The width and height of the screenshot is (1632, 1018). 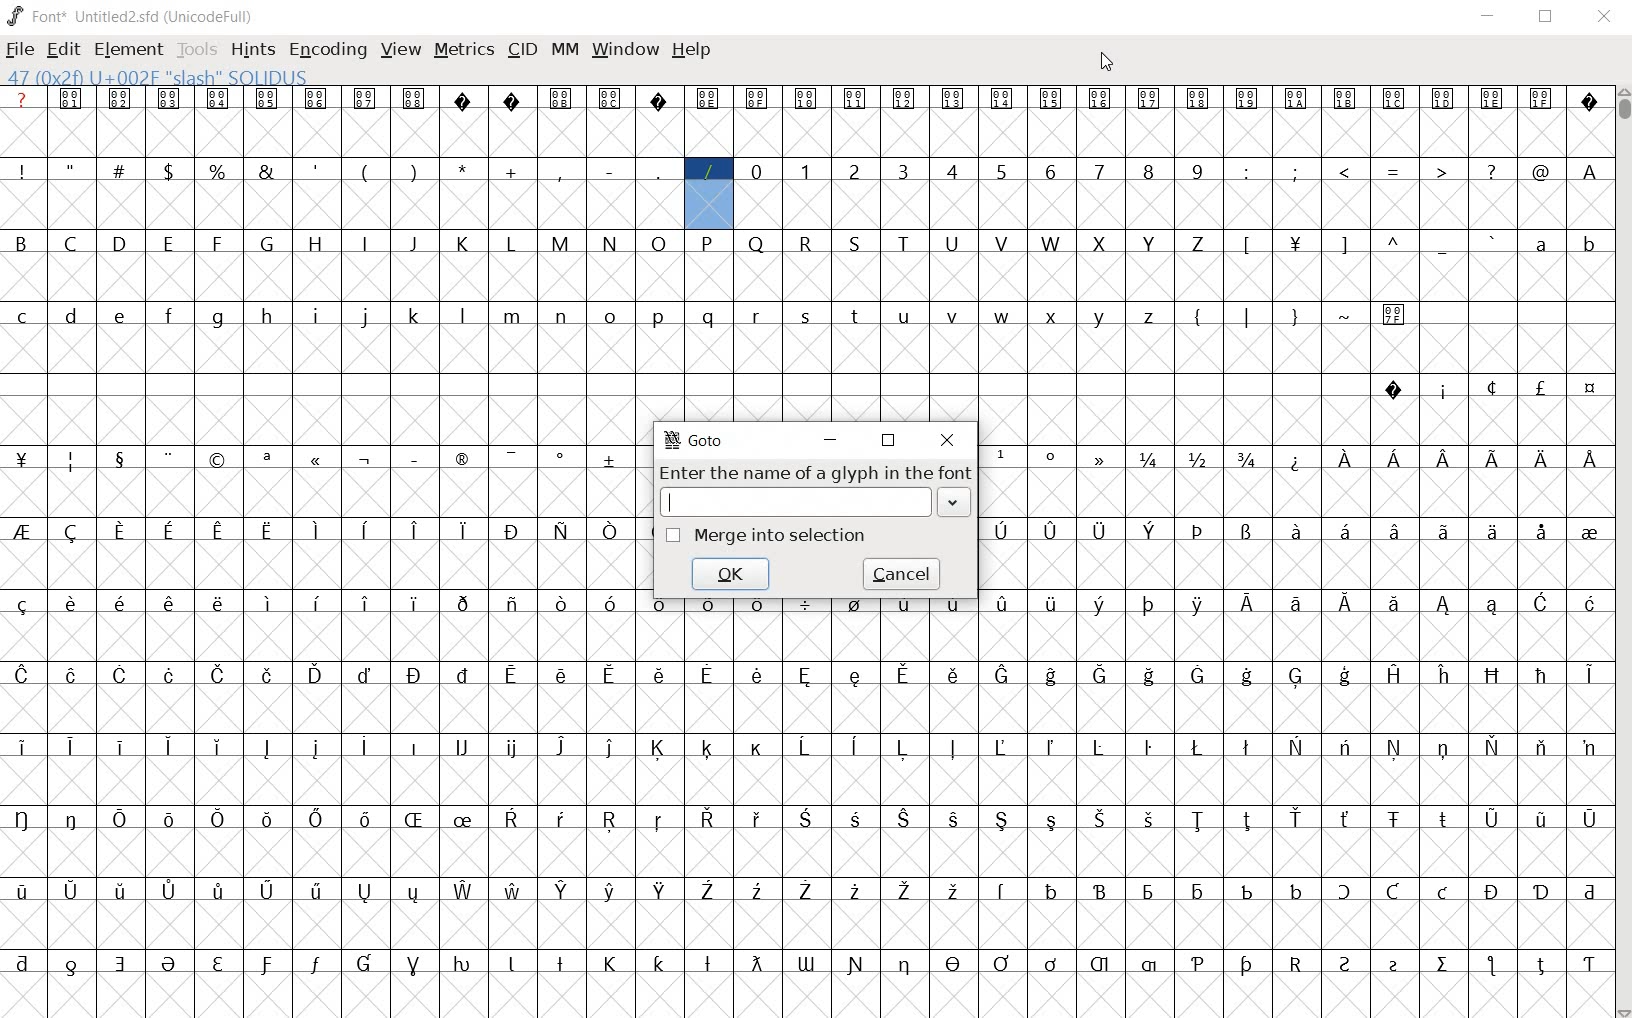 What do you see at coordinates (414, 675) in the screenshot?
I see `glyph` at bounding box center [414, 675].